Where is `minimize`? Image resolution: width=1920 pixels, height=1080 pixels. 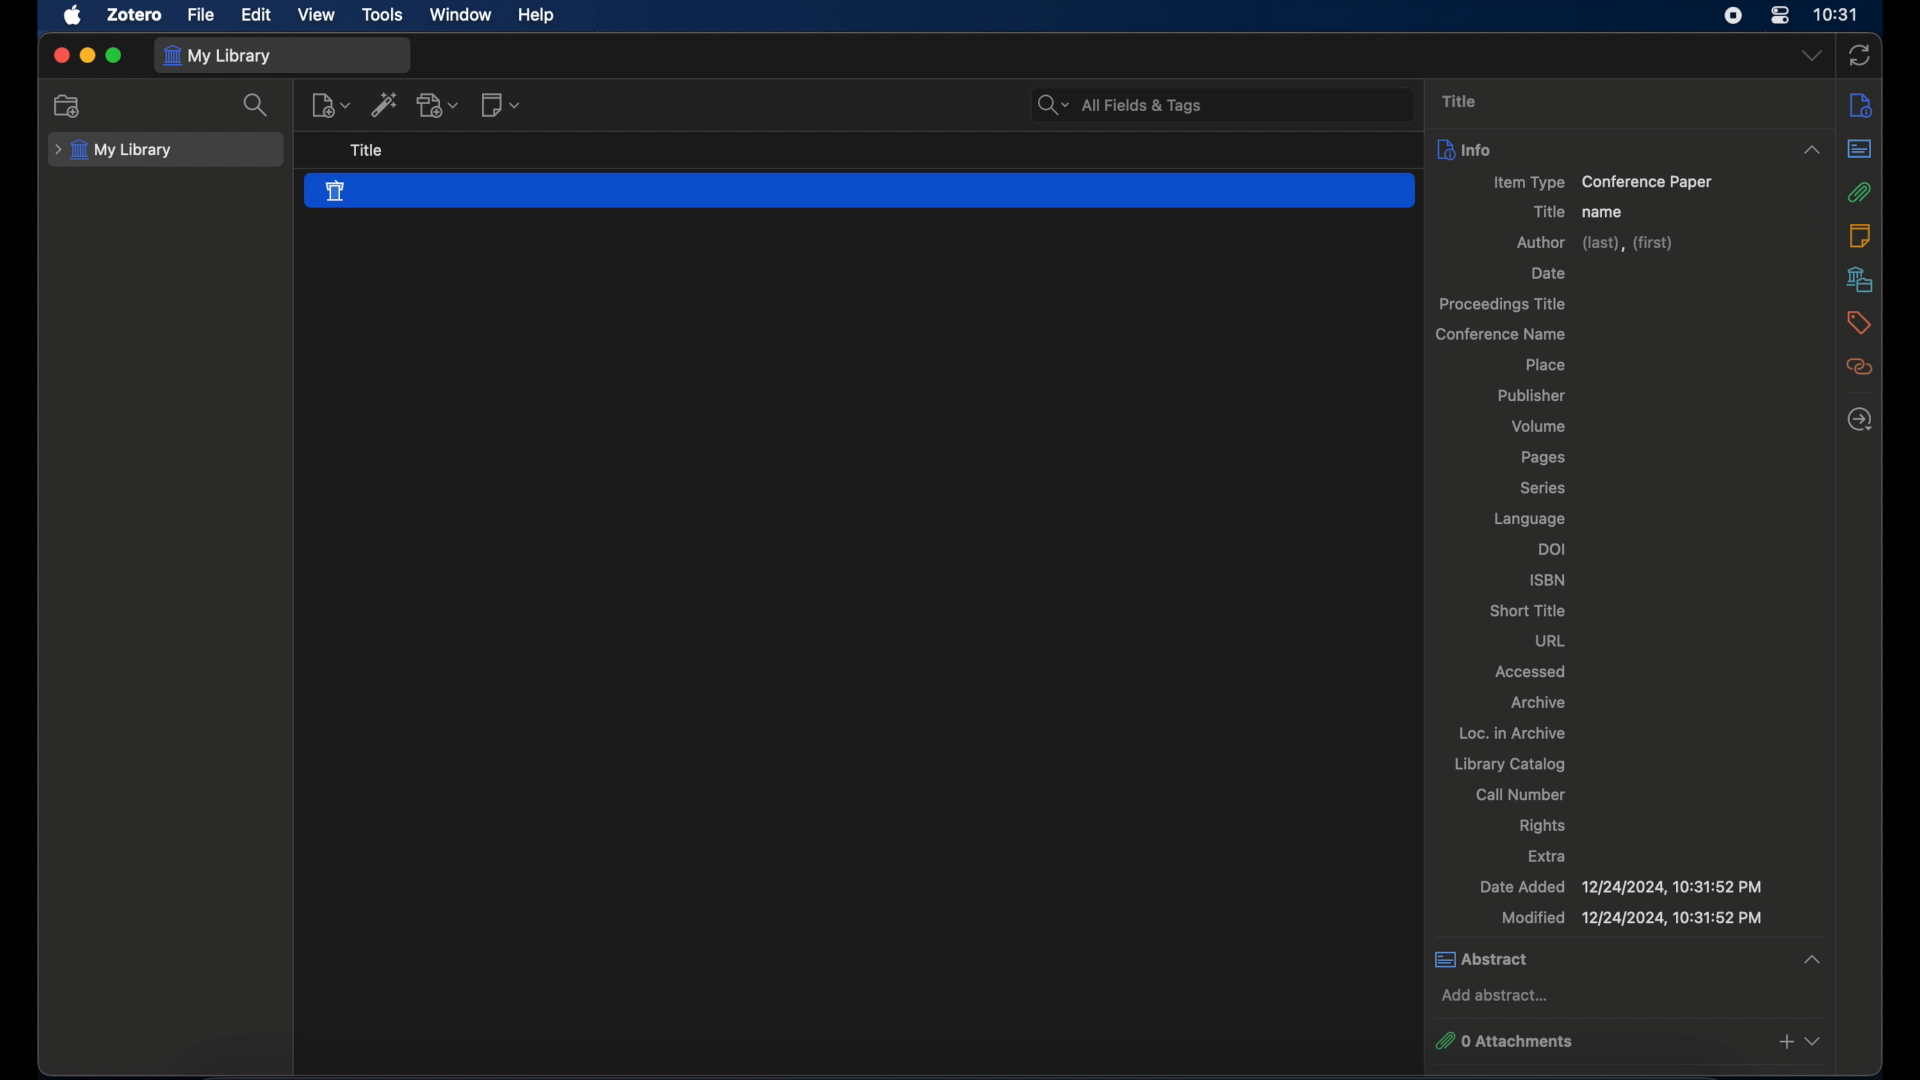 minimize is located at coordinates (86, 56).